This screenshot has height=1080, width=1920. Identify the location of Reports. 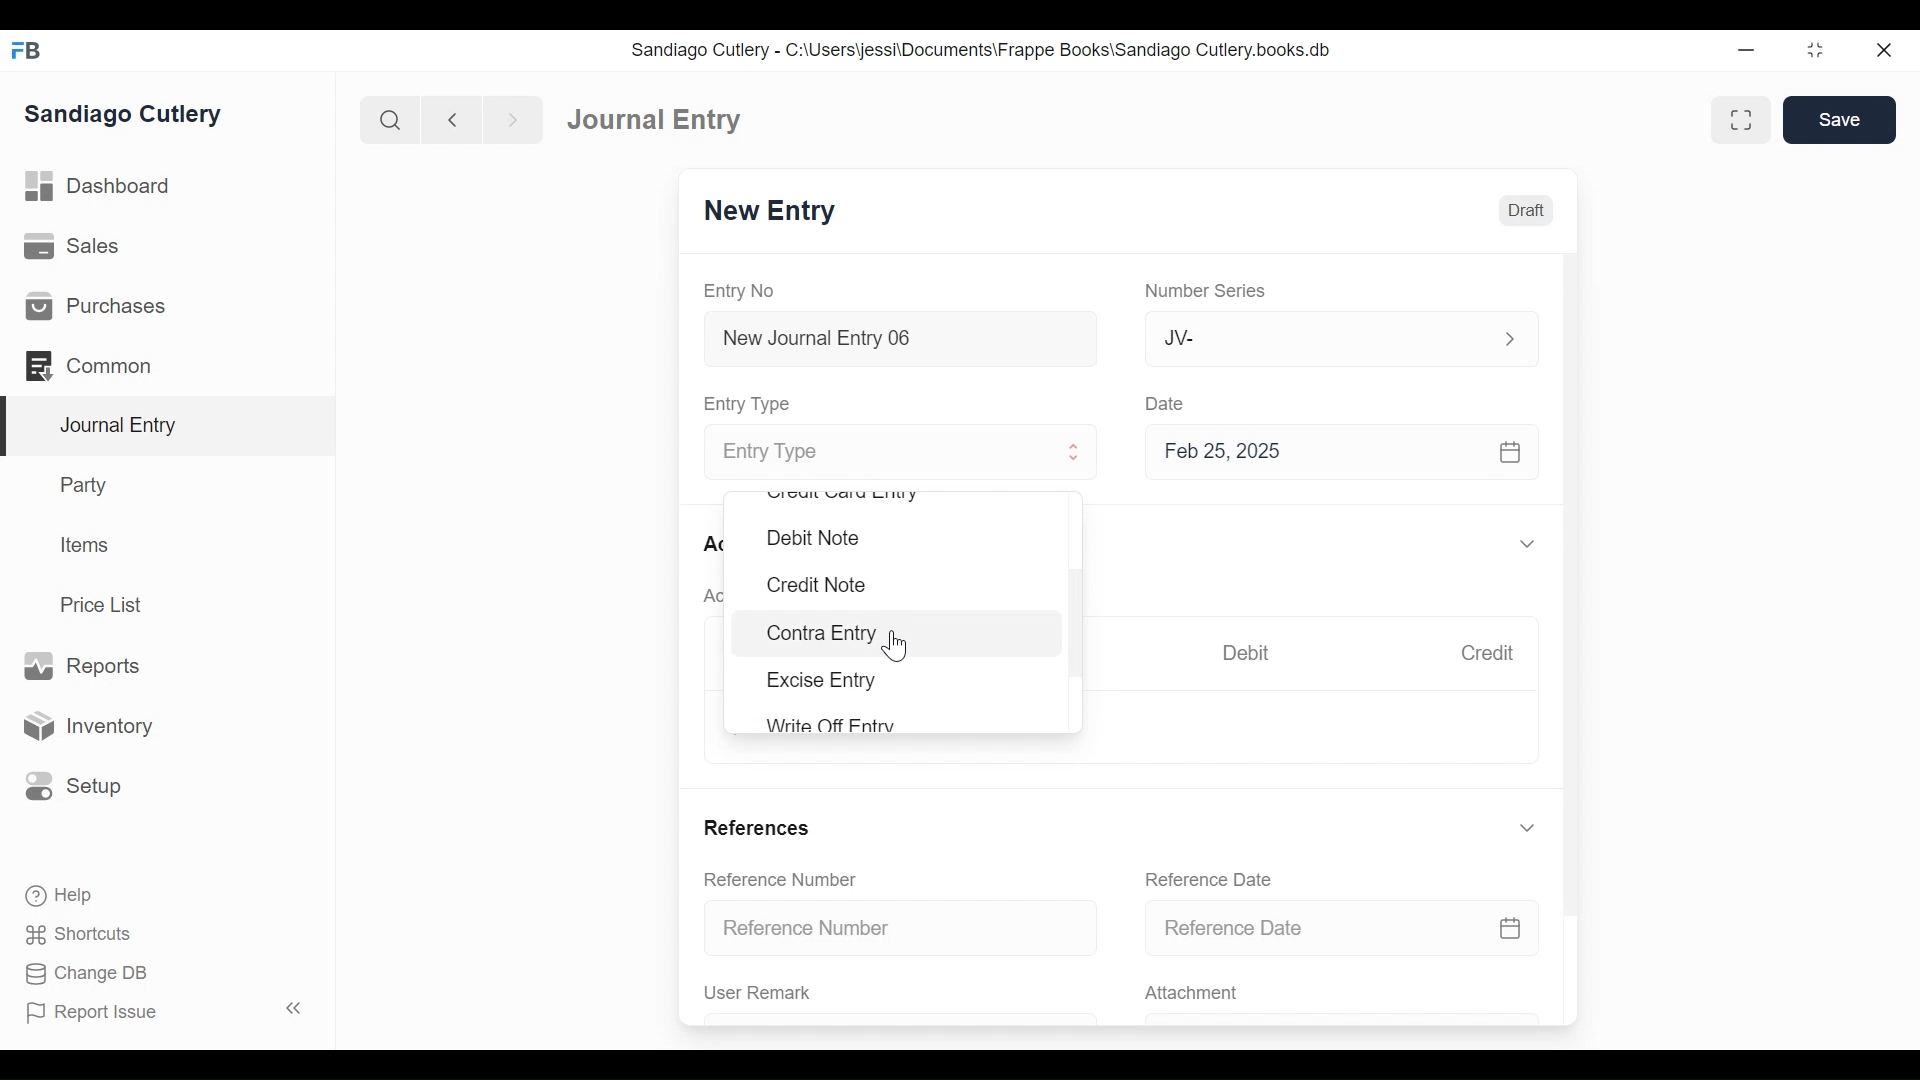
(81, 667).